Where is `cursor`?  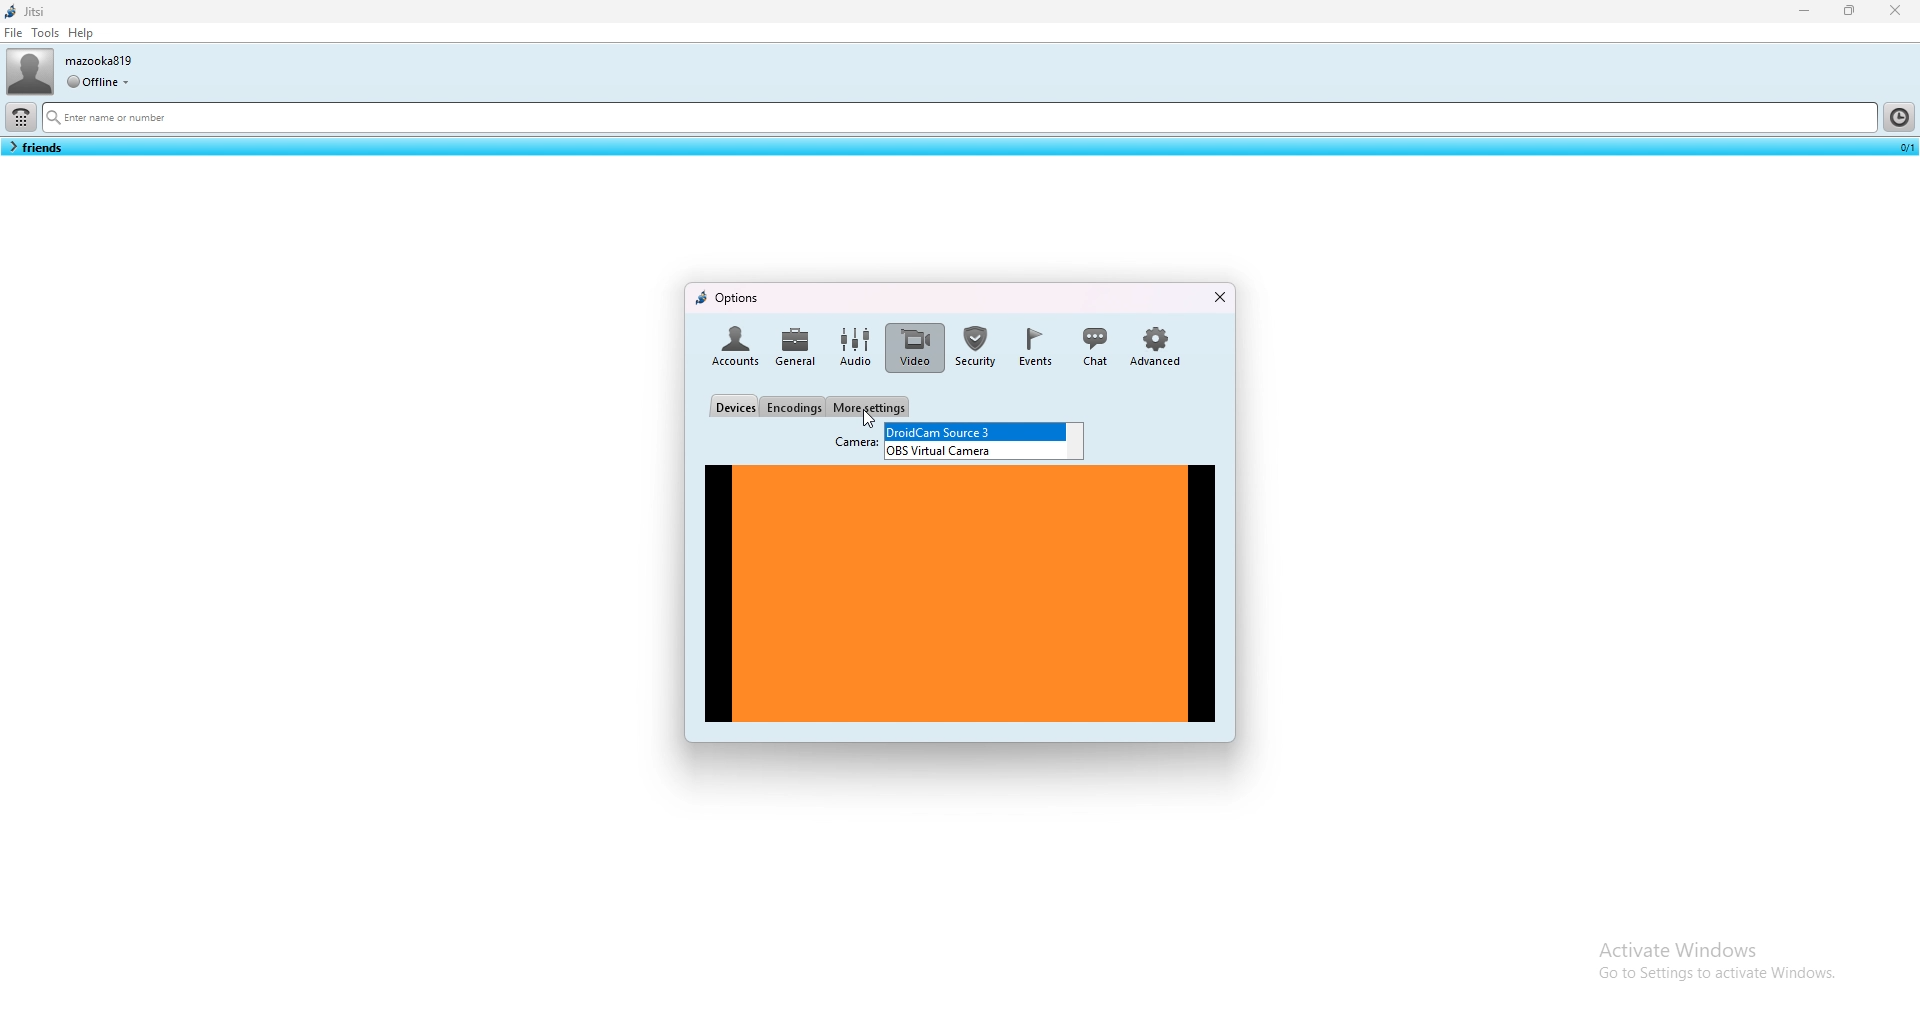 cursor is located at coordinates (868, 418).